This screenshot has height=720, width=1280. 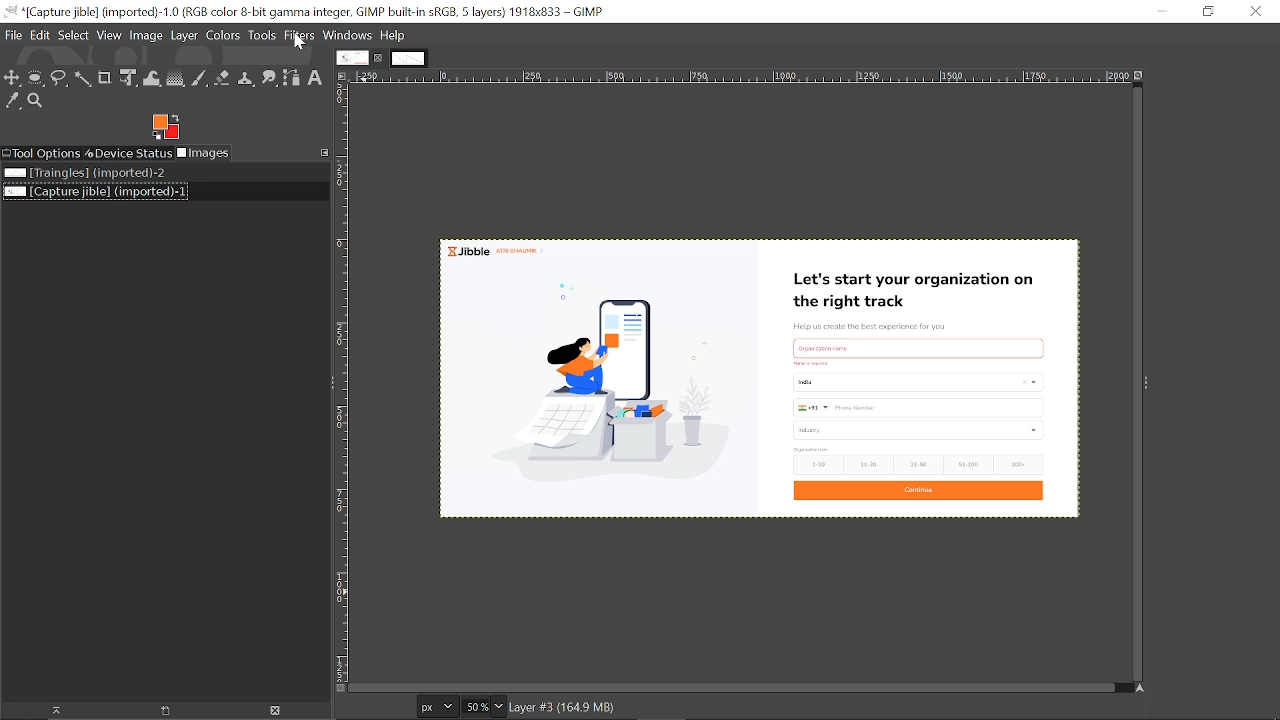 What do you see at coordinates (921, 407) in the screenshot?
I see `Phone number` at bounding box center [921, 407].